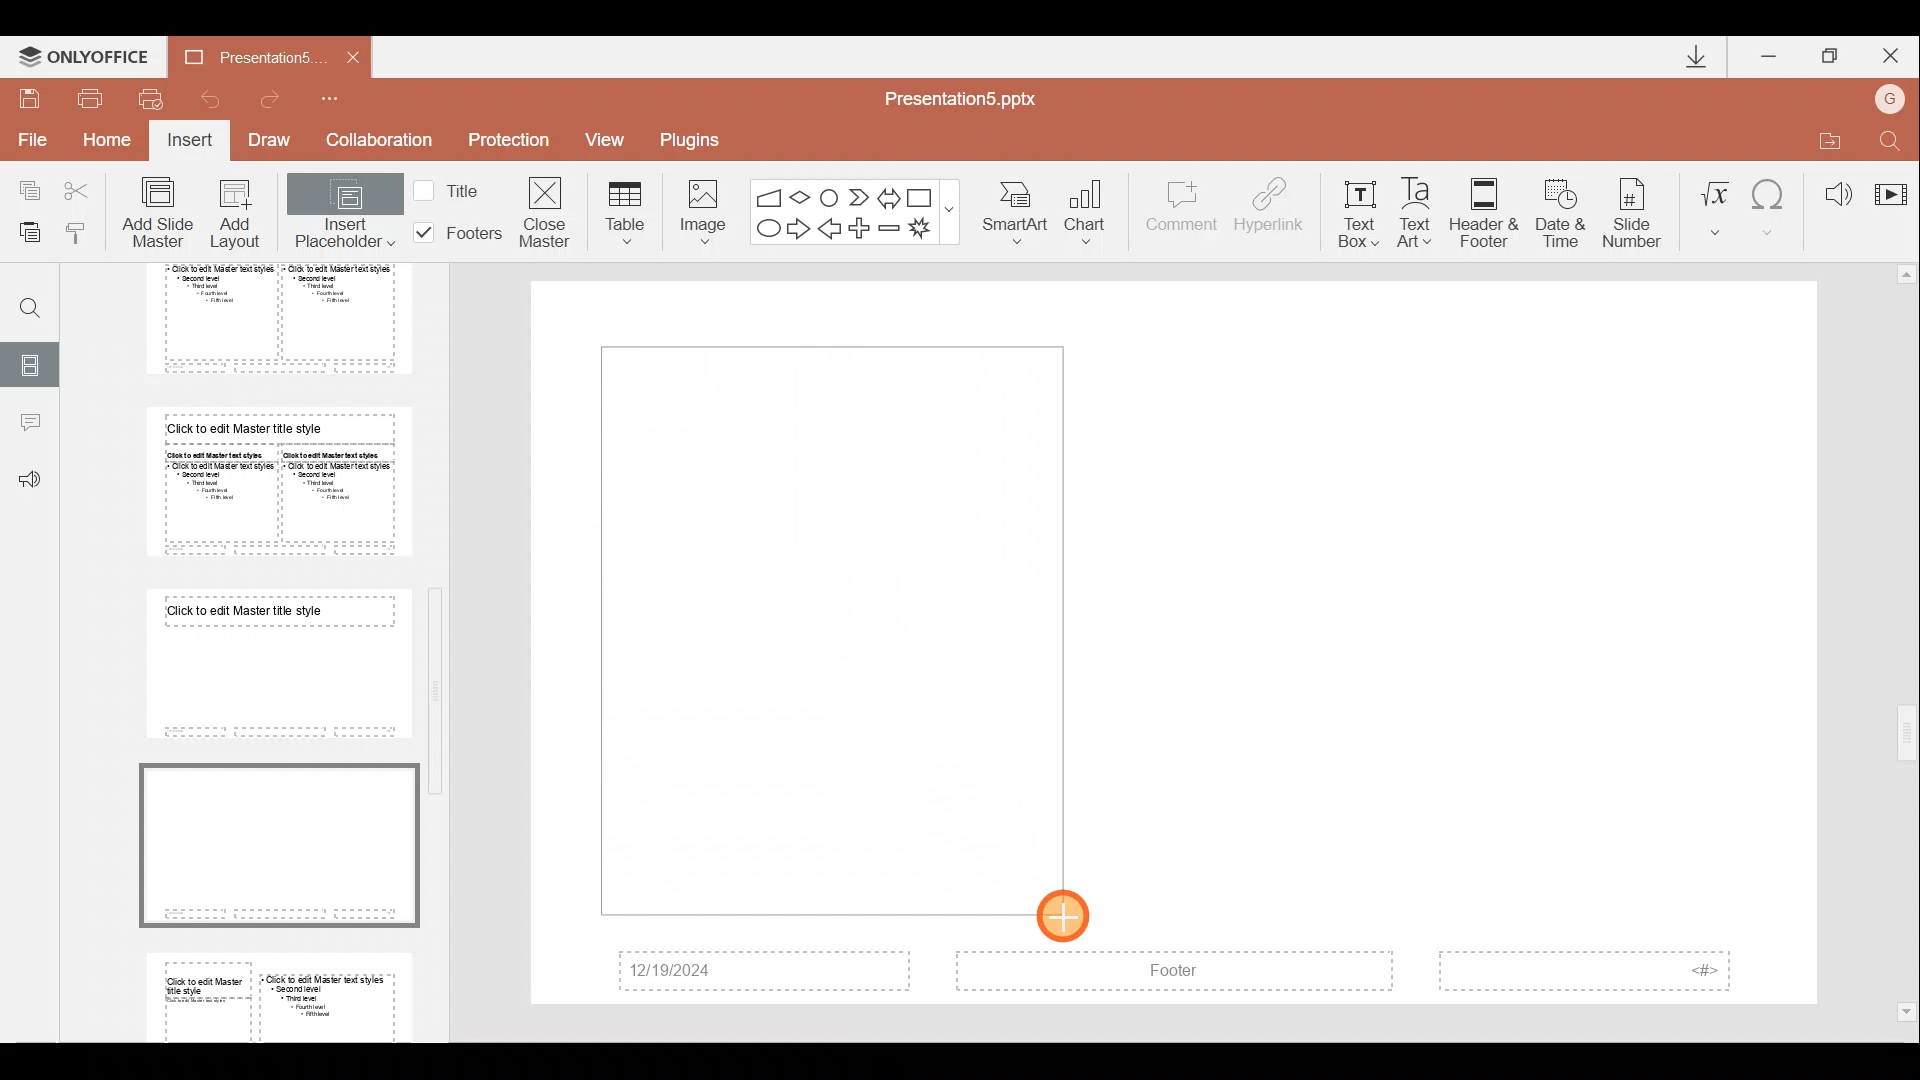  Describe the element at coordinates (263, 319) in the screenshot. I see `Slide 5` at that location.